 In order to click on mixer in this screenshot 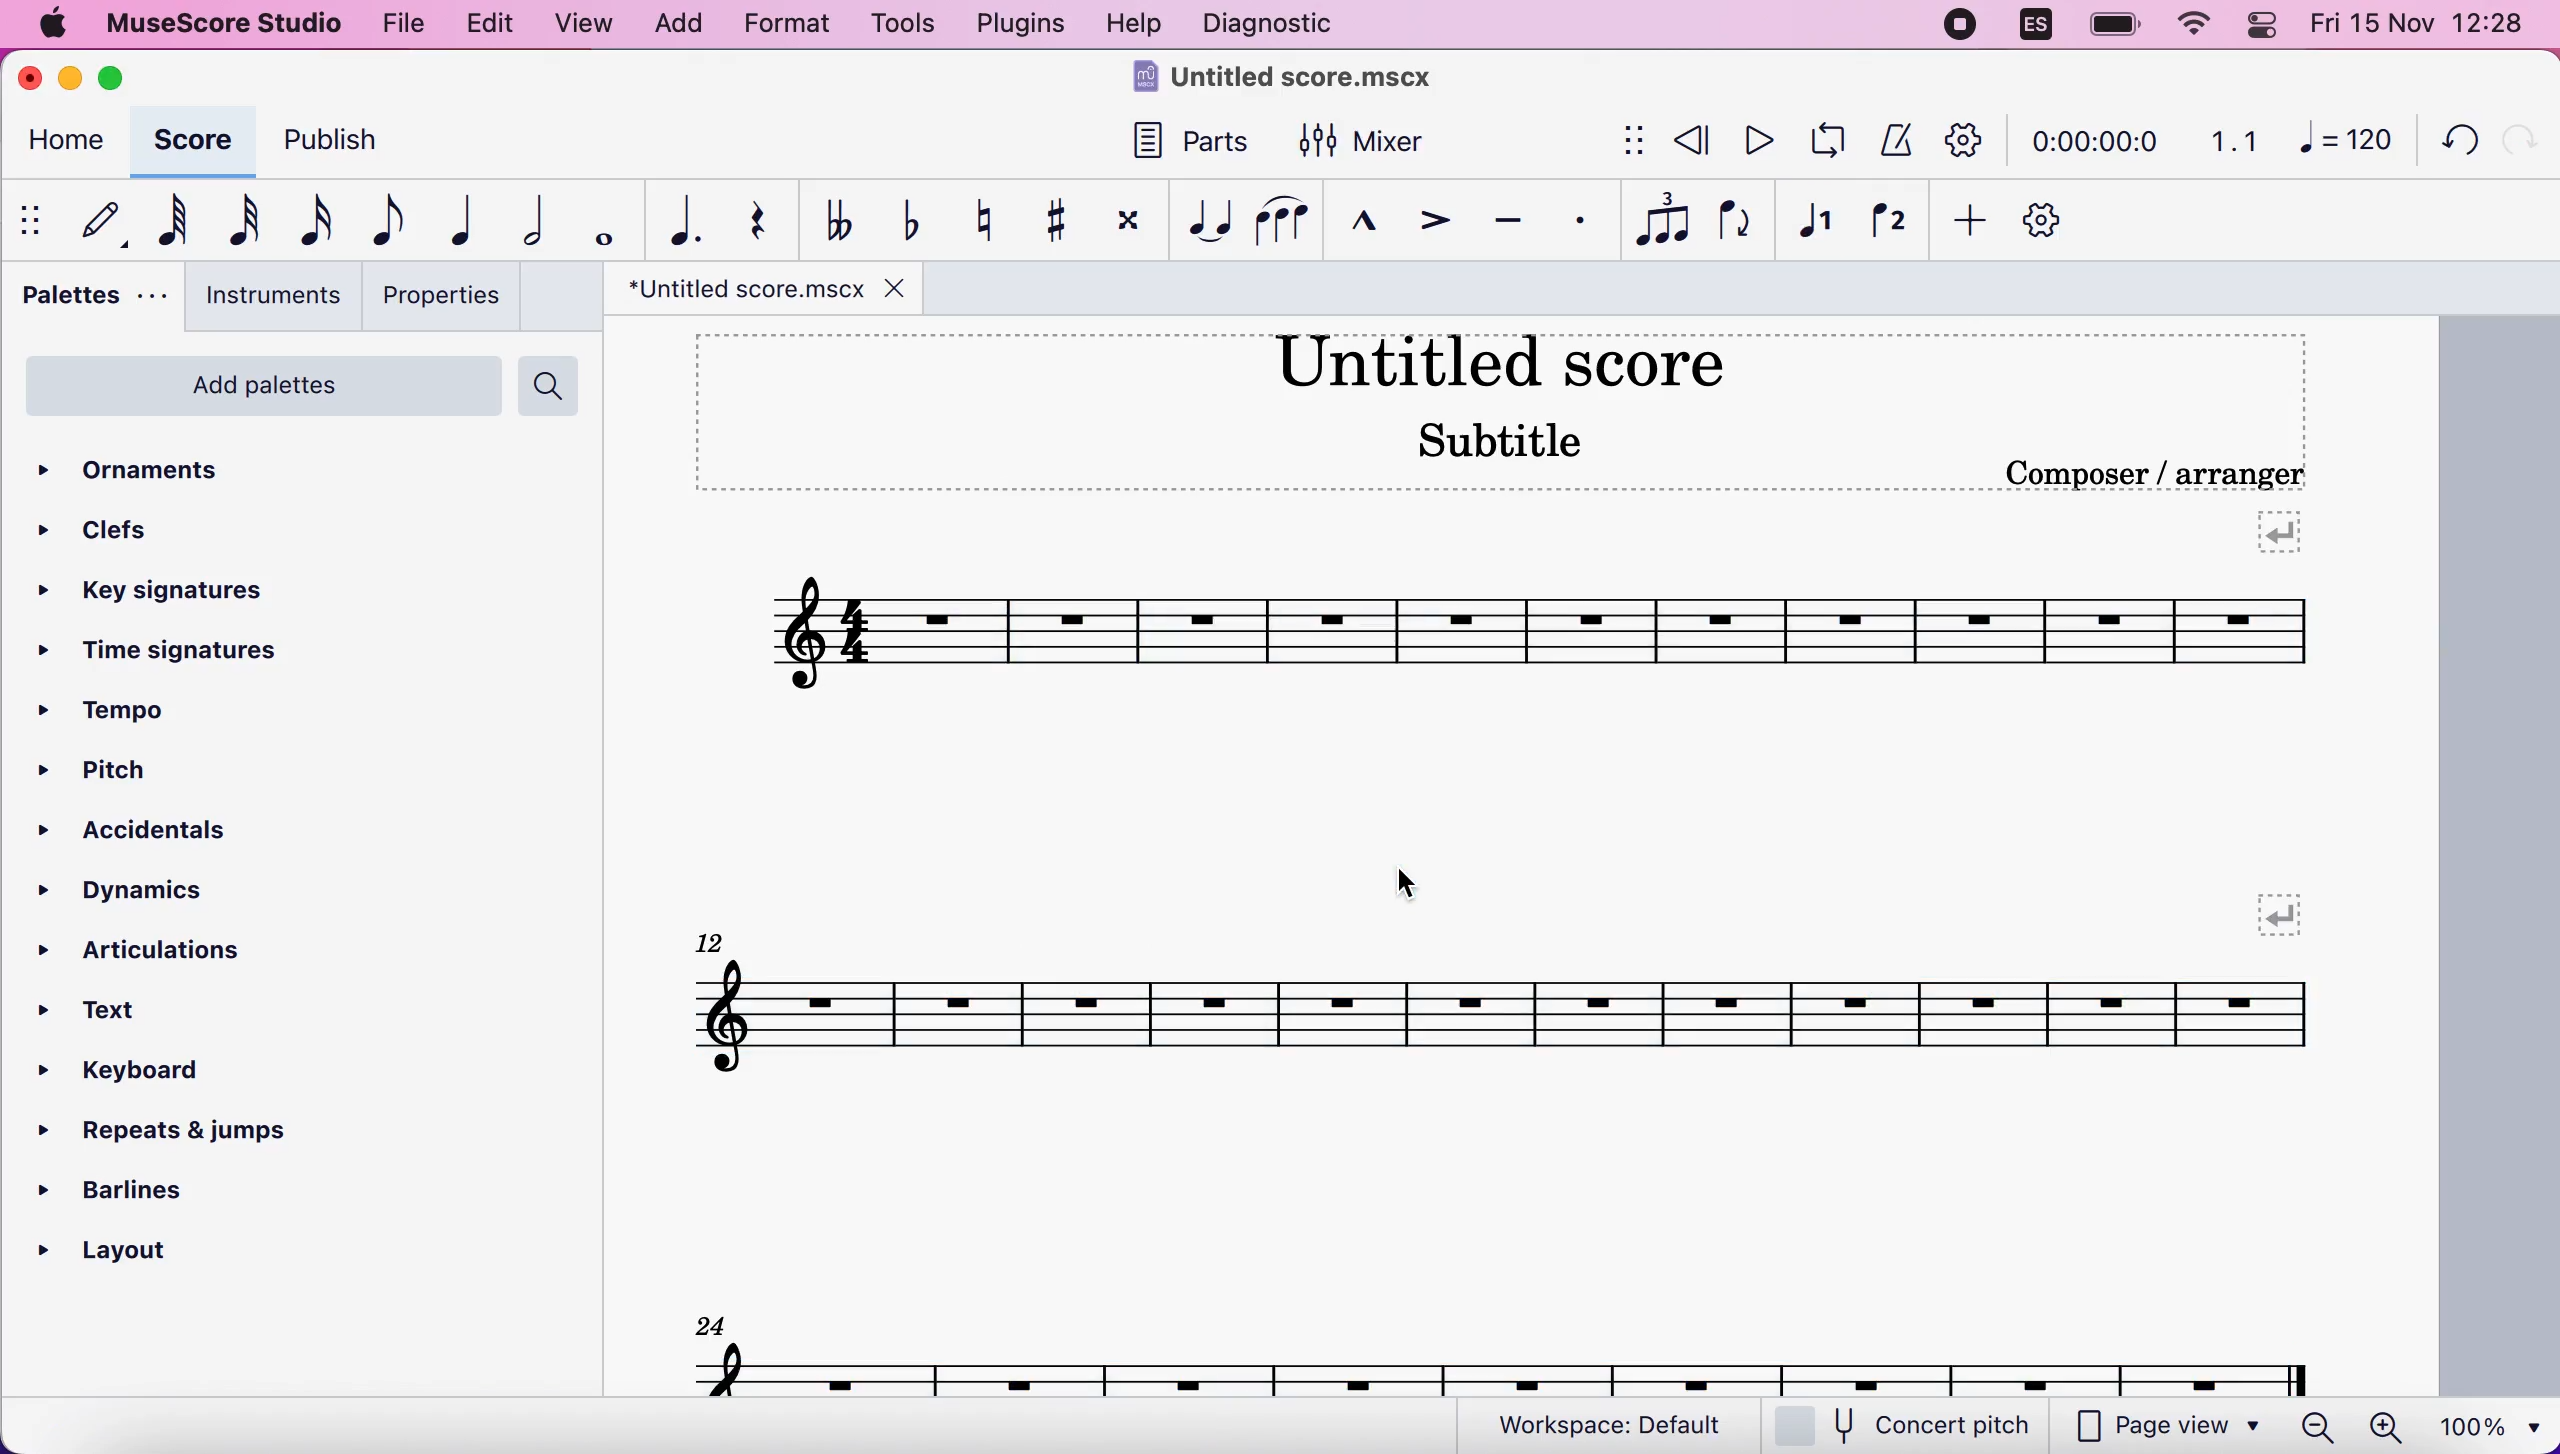, I will do `click(1363, 143)`.